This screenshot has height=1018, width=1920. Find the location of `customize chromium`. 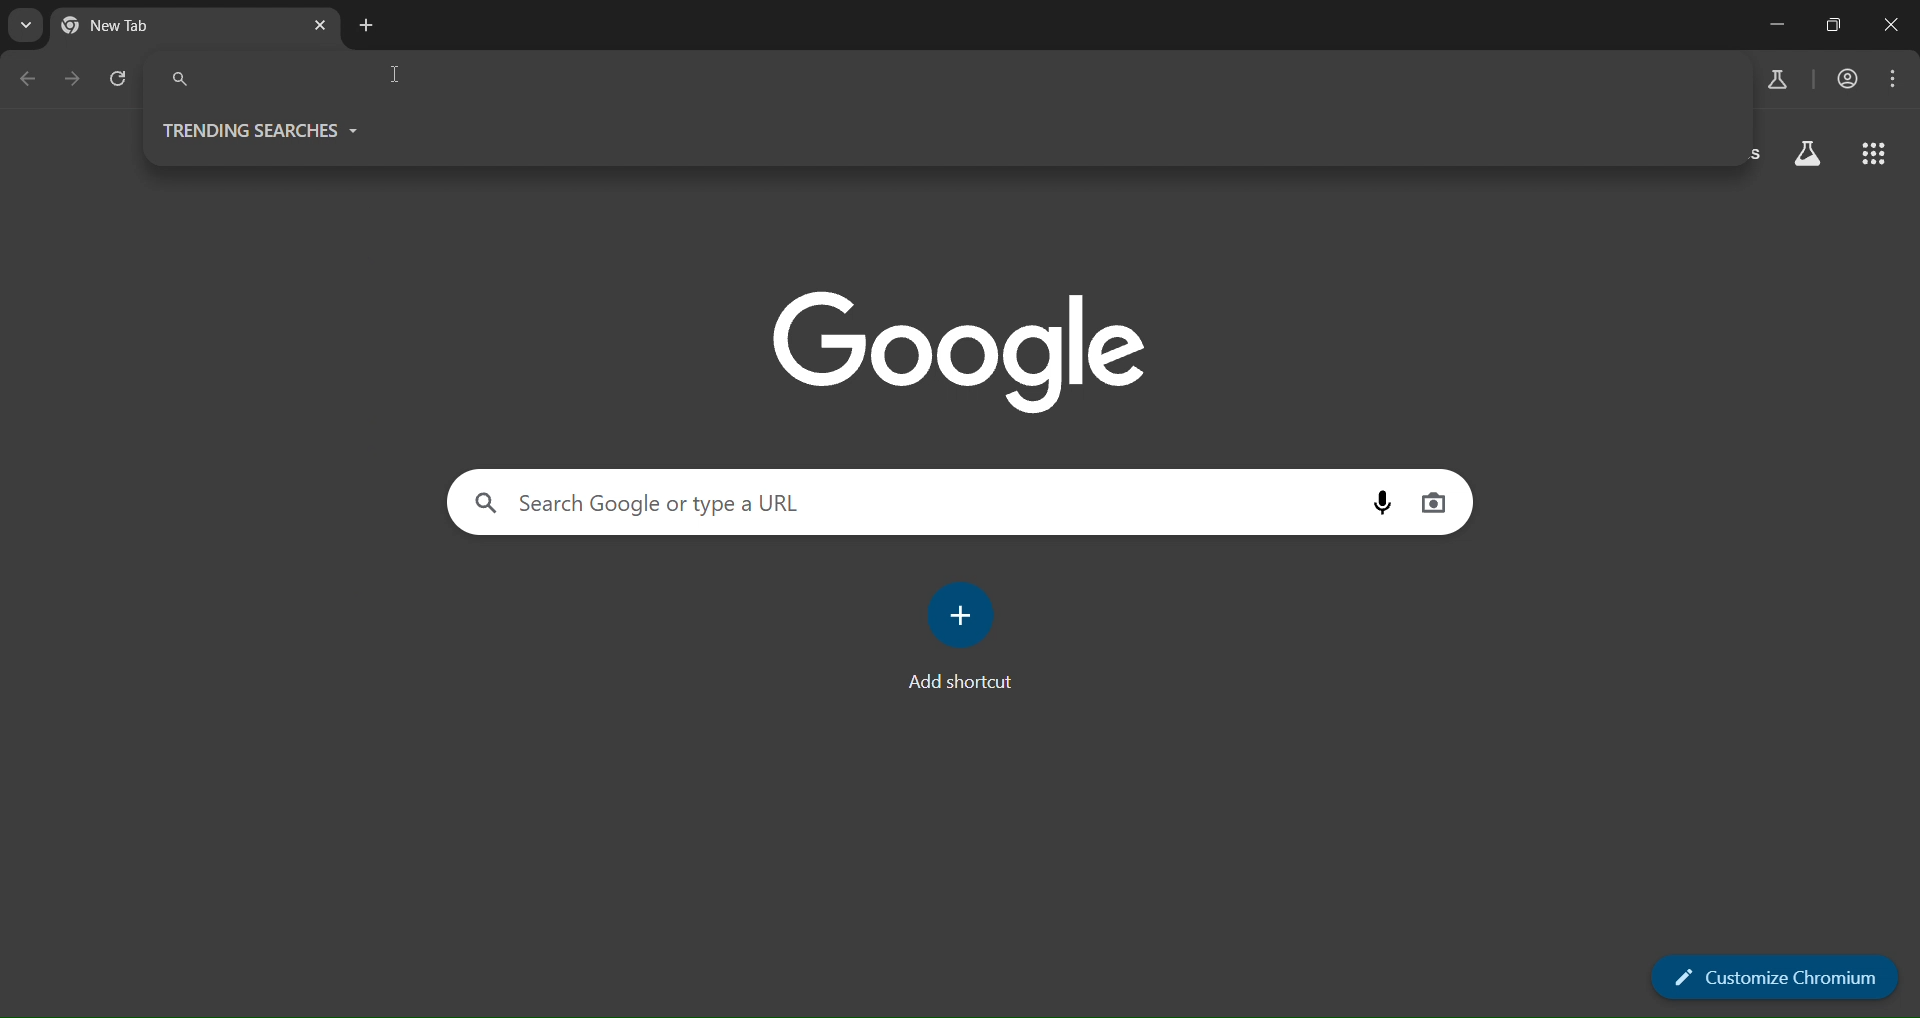

customize chromium is located at coordinates (1774, 977).